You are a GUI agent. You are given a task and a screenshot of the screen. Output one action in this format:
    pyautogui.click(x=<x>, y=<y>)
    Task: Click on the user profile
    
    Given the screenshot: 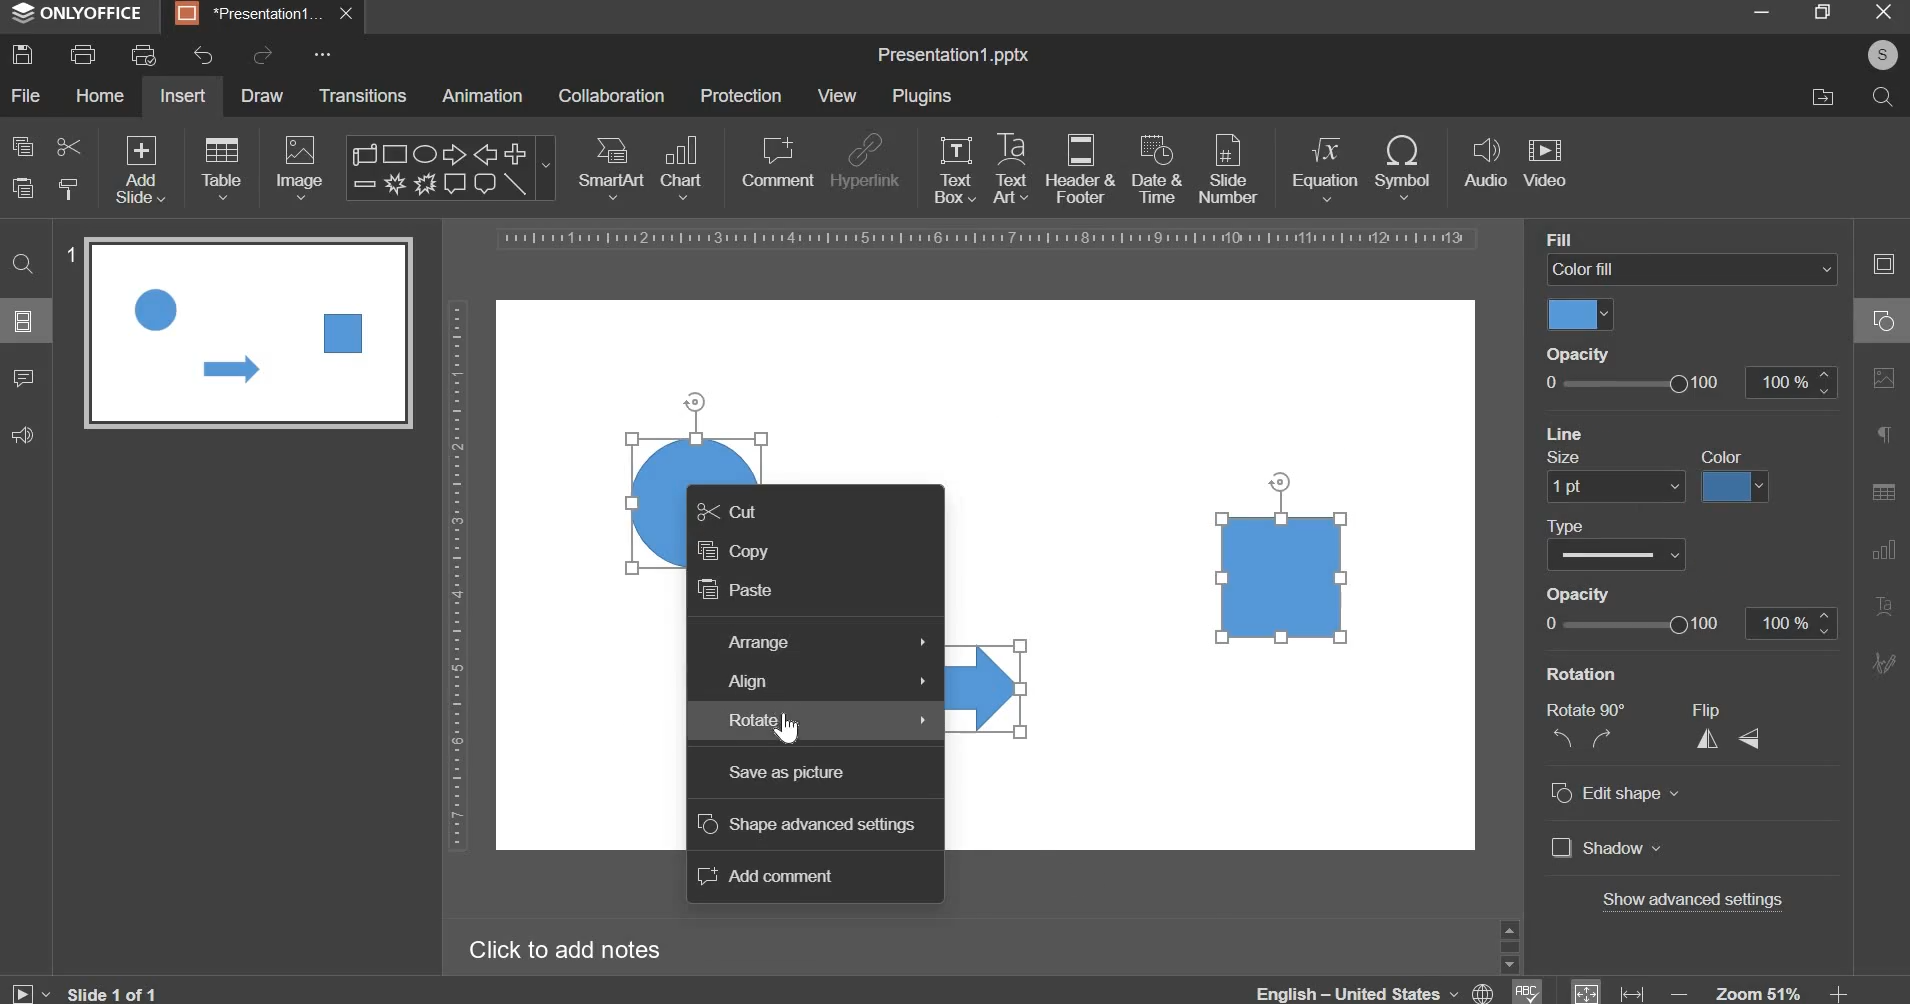 What is the action you would take?
    pyautogui.click(x=1877, y=57)
    